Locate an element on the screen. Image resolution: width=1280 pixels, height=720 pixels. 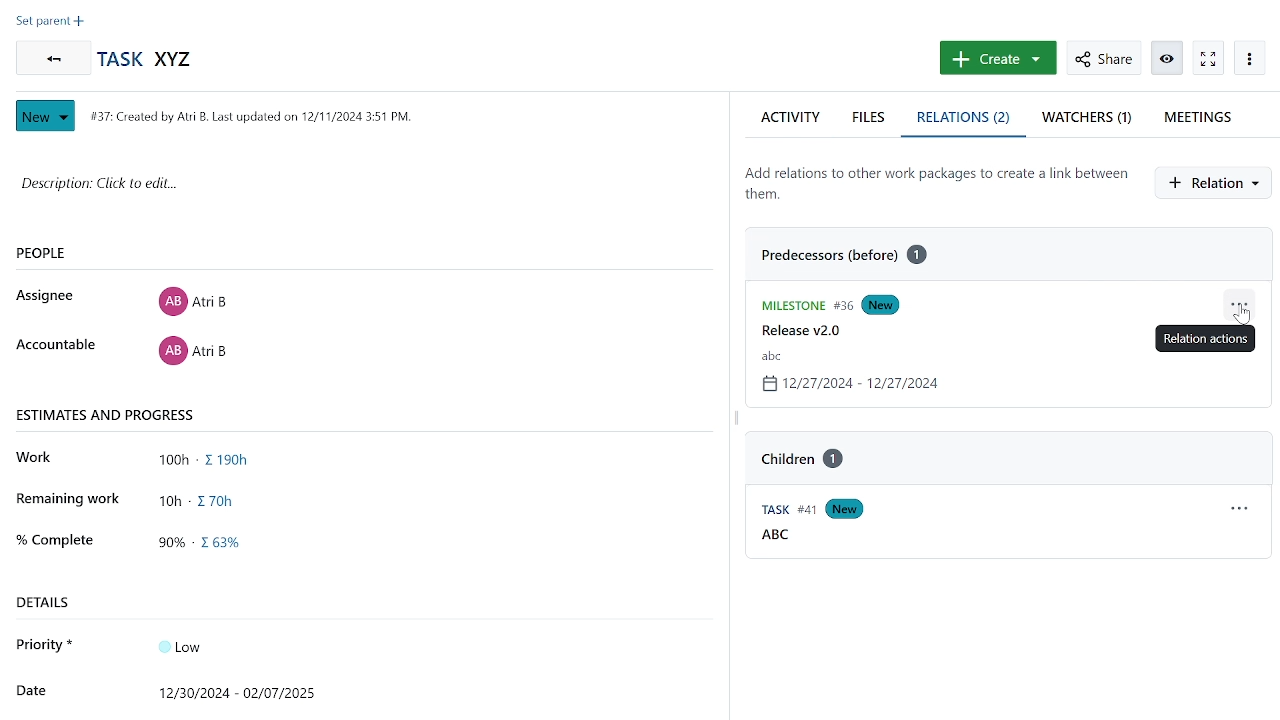
accountable is located at coordinates (192, 354).